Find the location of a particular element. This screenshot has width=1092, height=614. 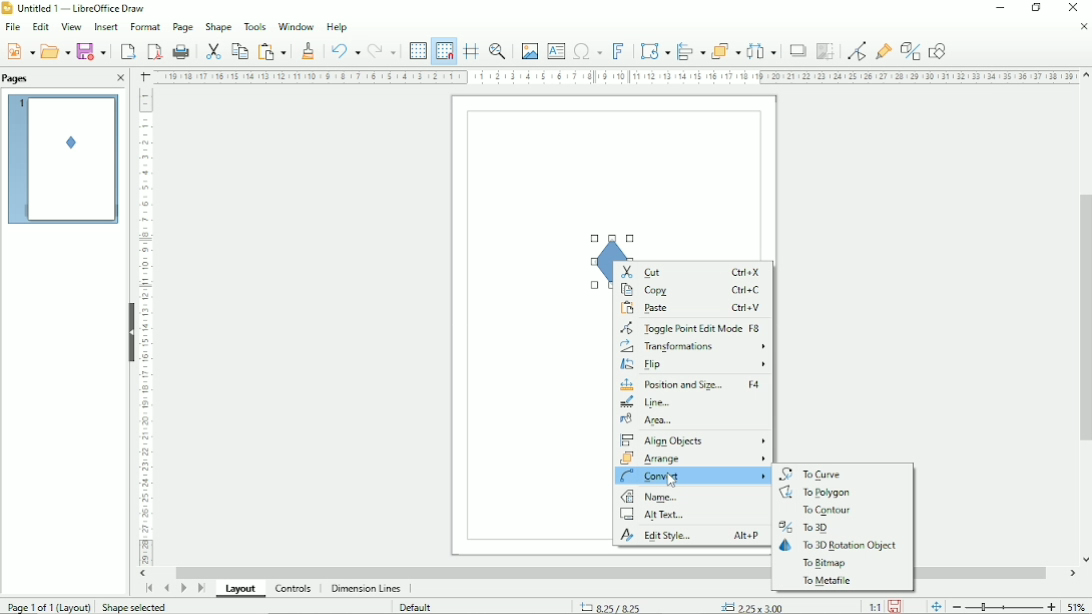

File is located at coordinates (13, 27).